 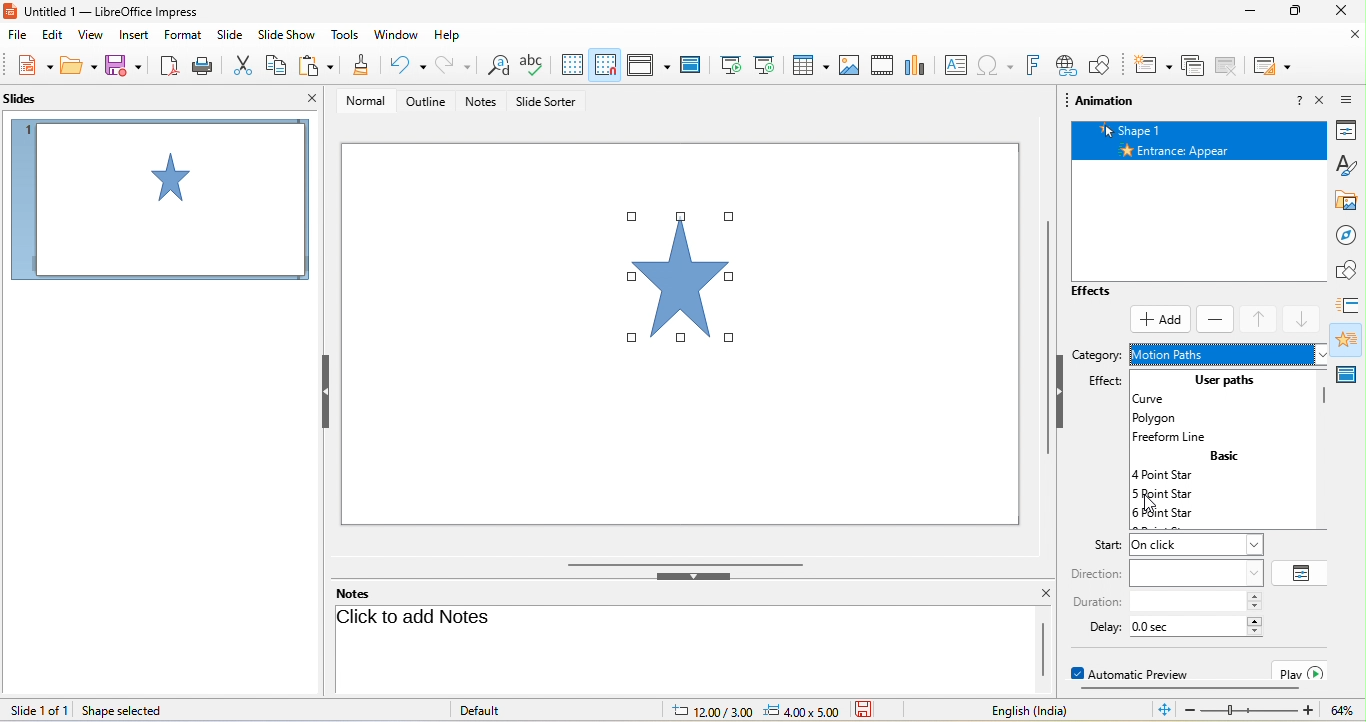 What do you see at coordinates (356, 593) in the screenshot?
I see `notes` at bounding box center [356, 593].